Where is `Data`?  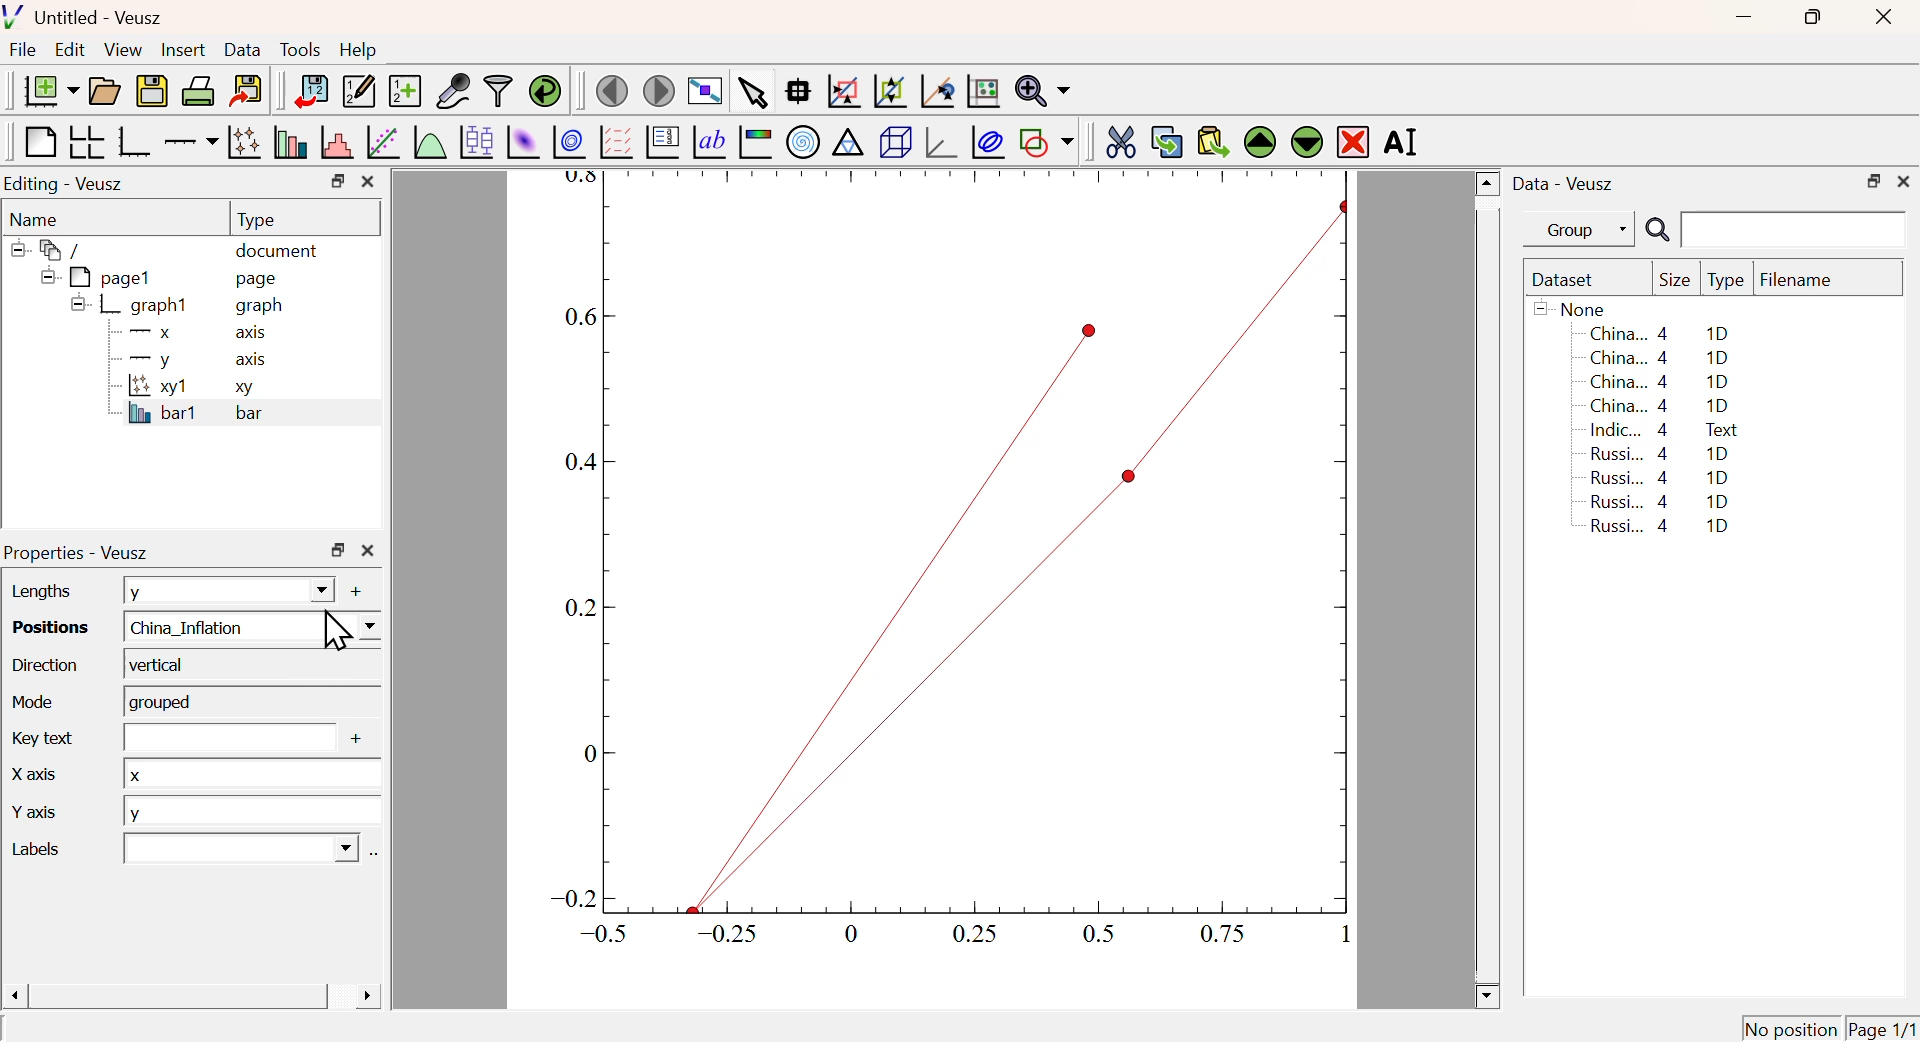
Data is located at coordinates (242, 49).